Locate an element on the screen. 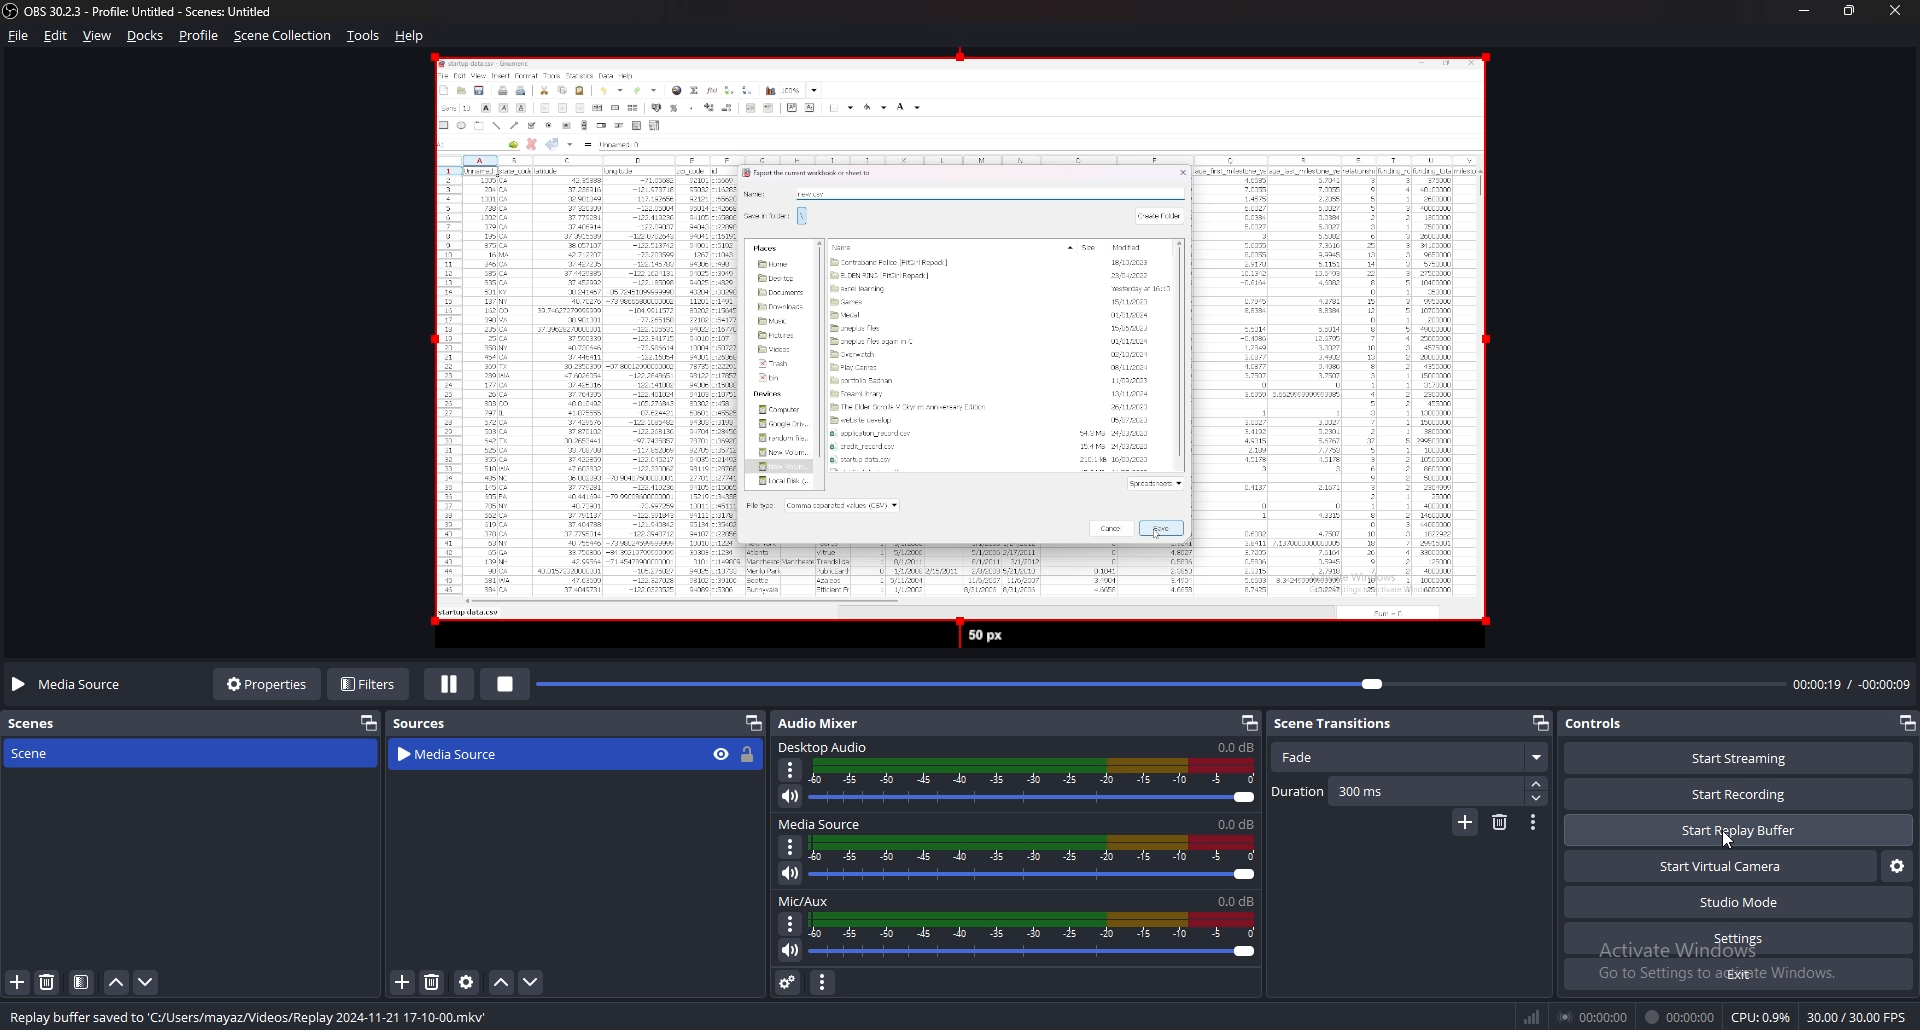  edit is located at coordinates (57, 36).